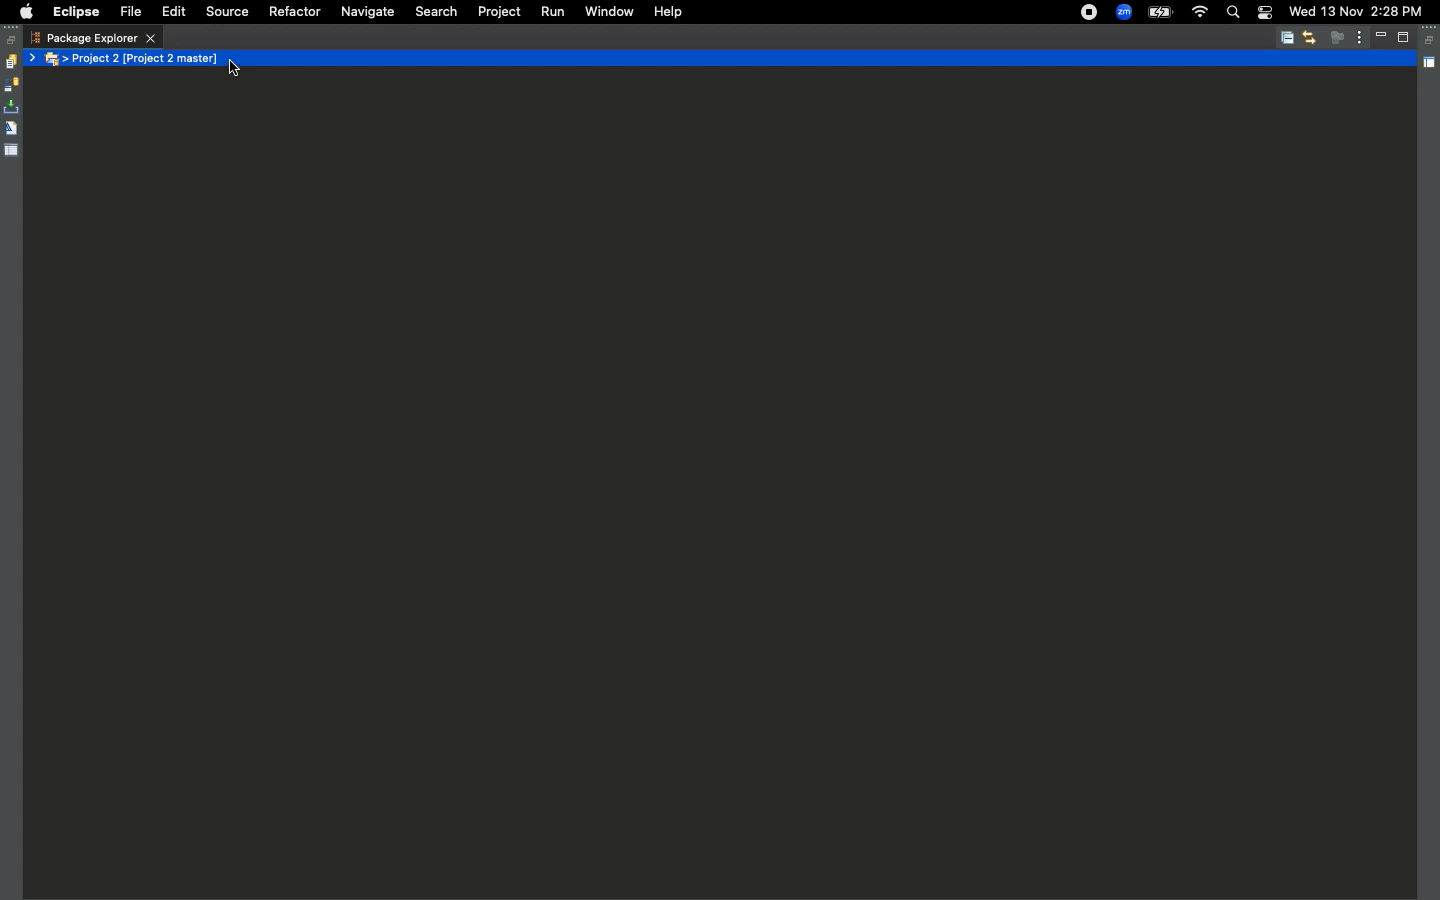 The height and width of the screenshot is (900, 1440). I want to click on Search, so click(436, 12).